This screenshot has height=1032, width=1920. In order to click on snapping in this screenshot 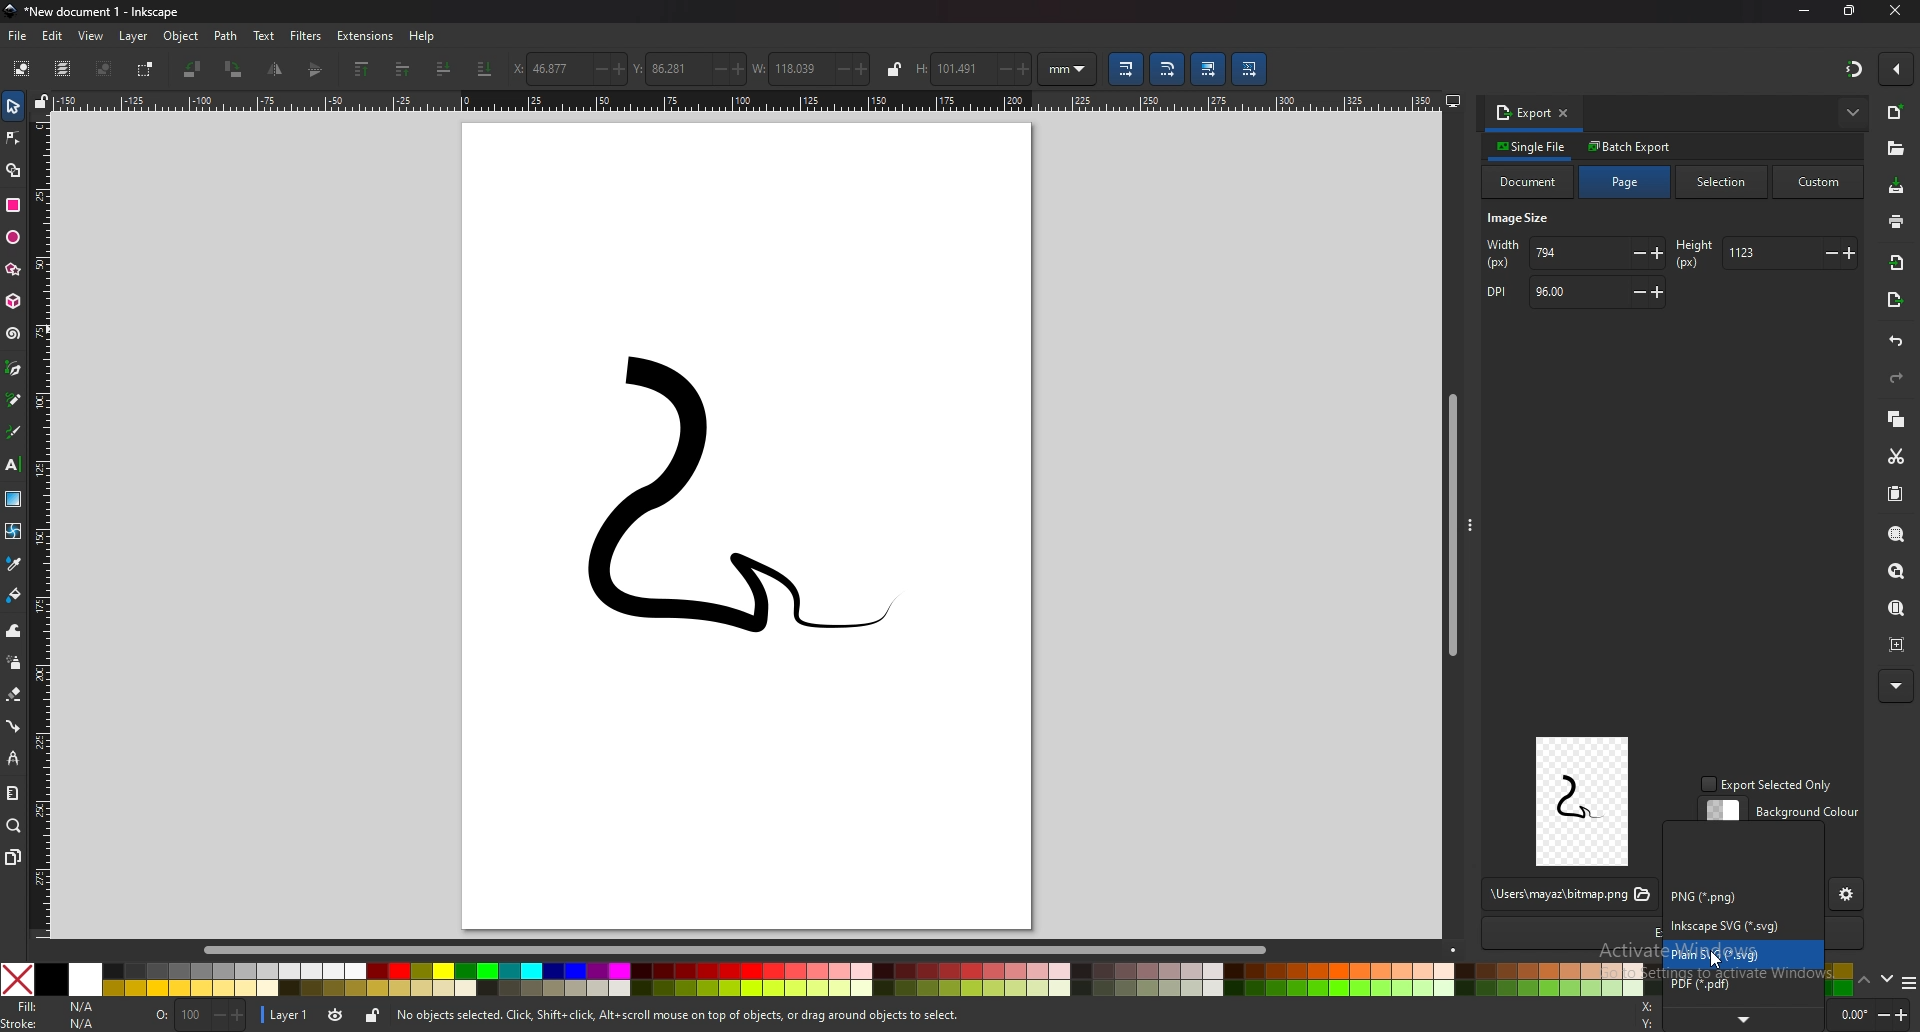, I will do `click(1852, 68)`.